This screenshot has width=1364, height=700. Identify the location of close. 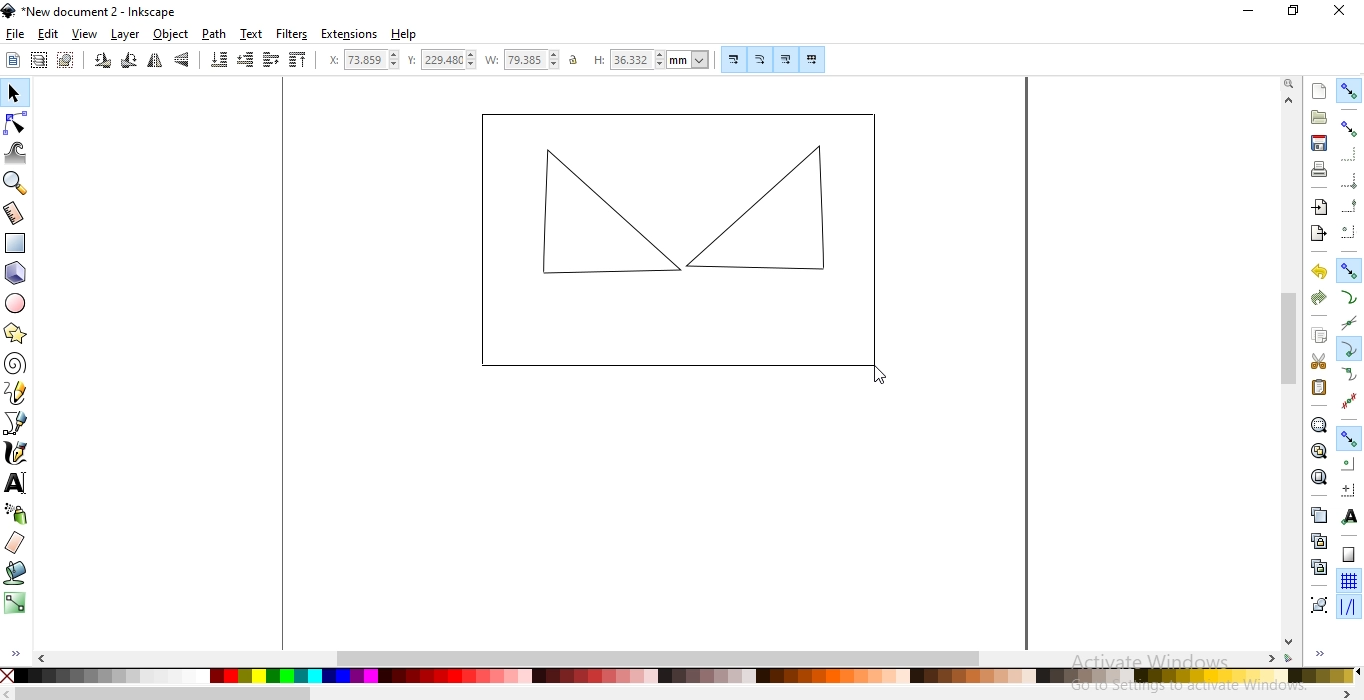
(1337, 8).